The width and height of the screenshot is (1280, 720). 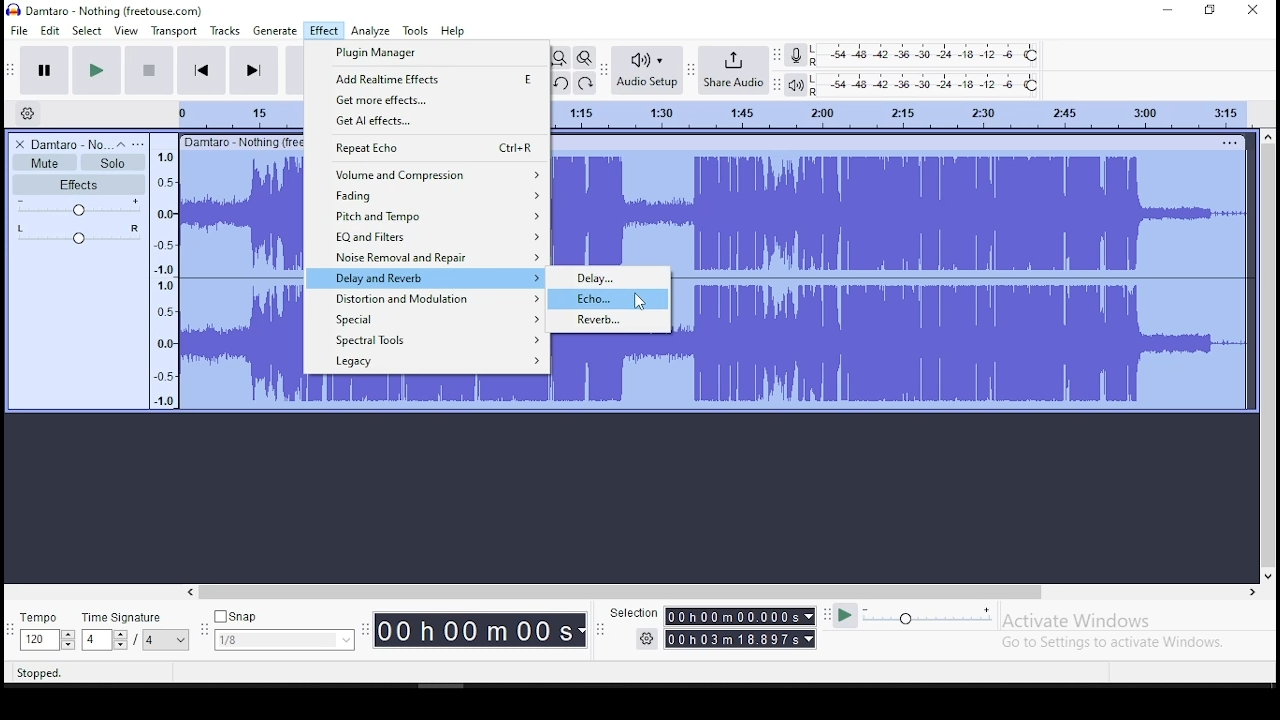 I want to click on 00h01m00.000, so click(x=732, y=616).